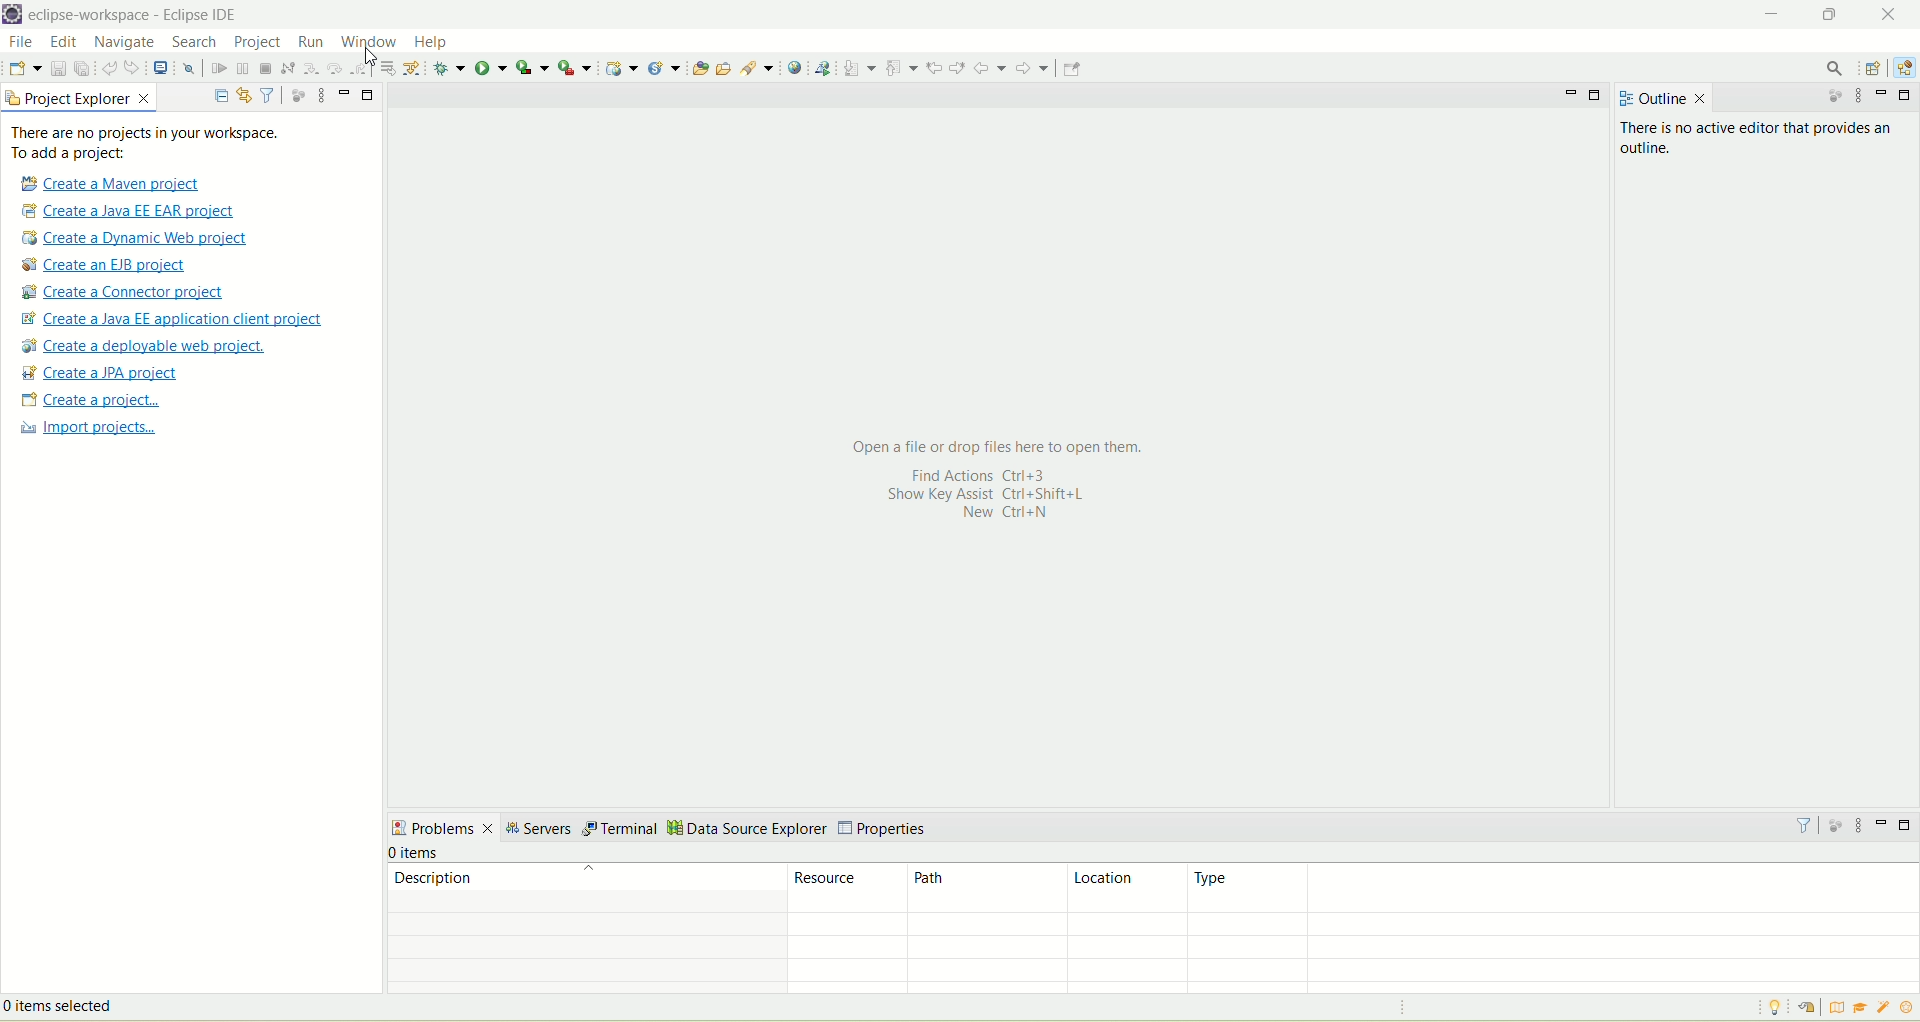  Describe the element at coordinates (1885, 96) in the screenshot. I see `minimize` at that location.